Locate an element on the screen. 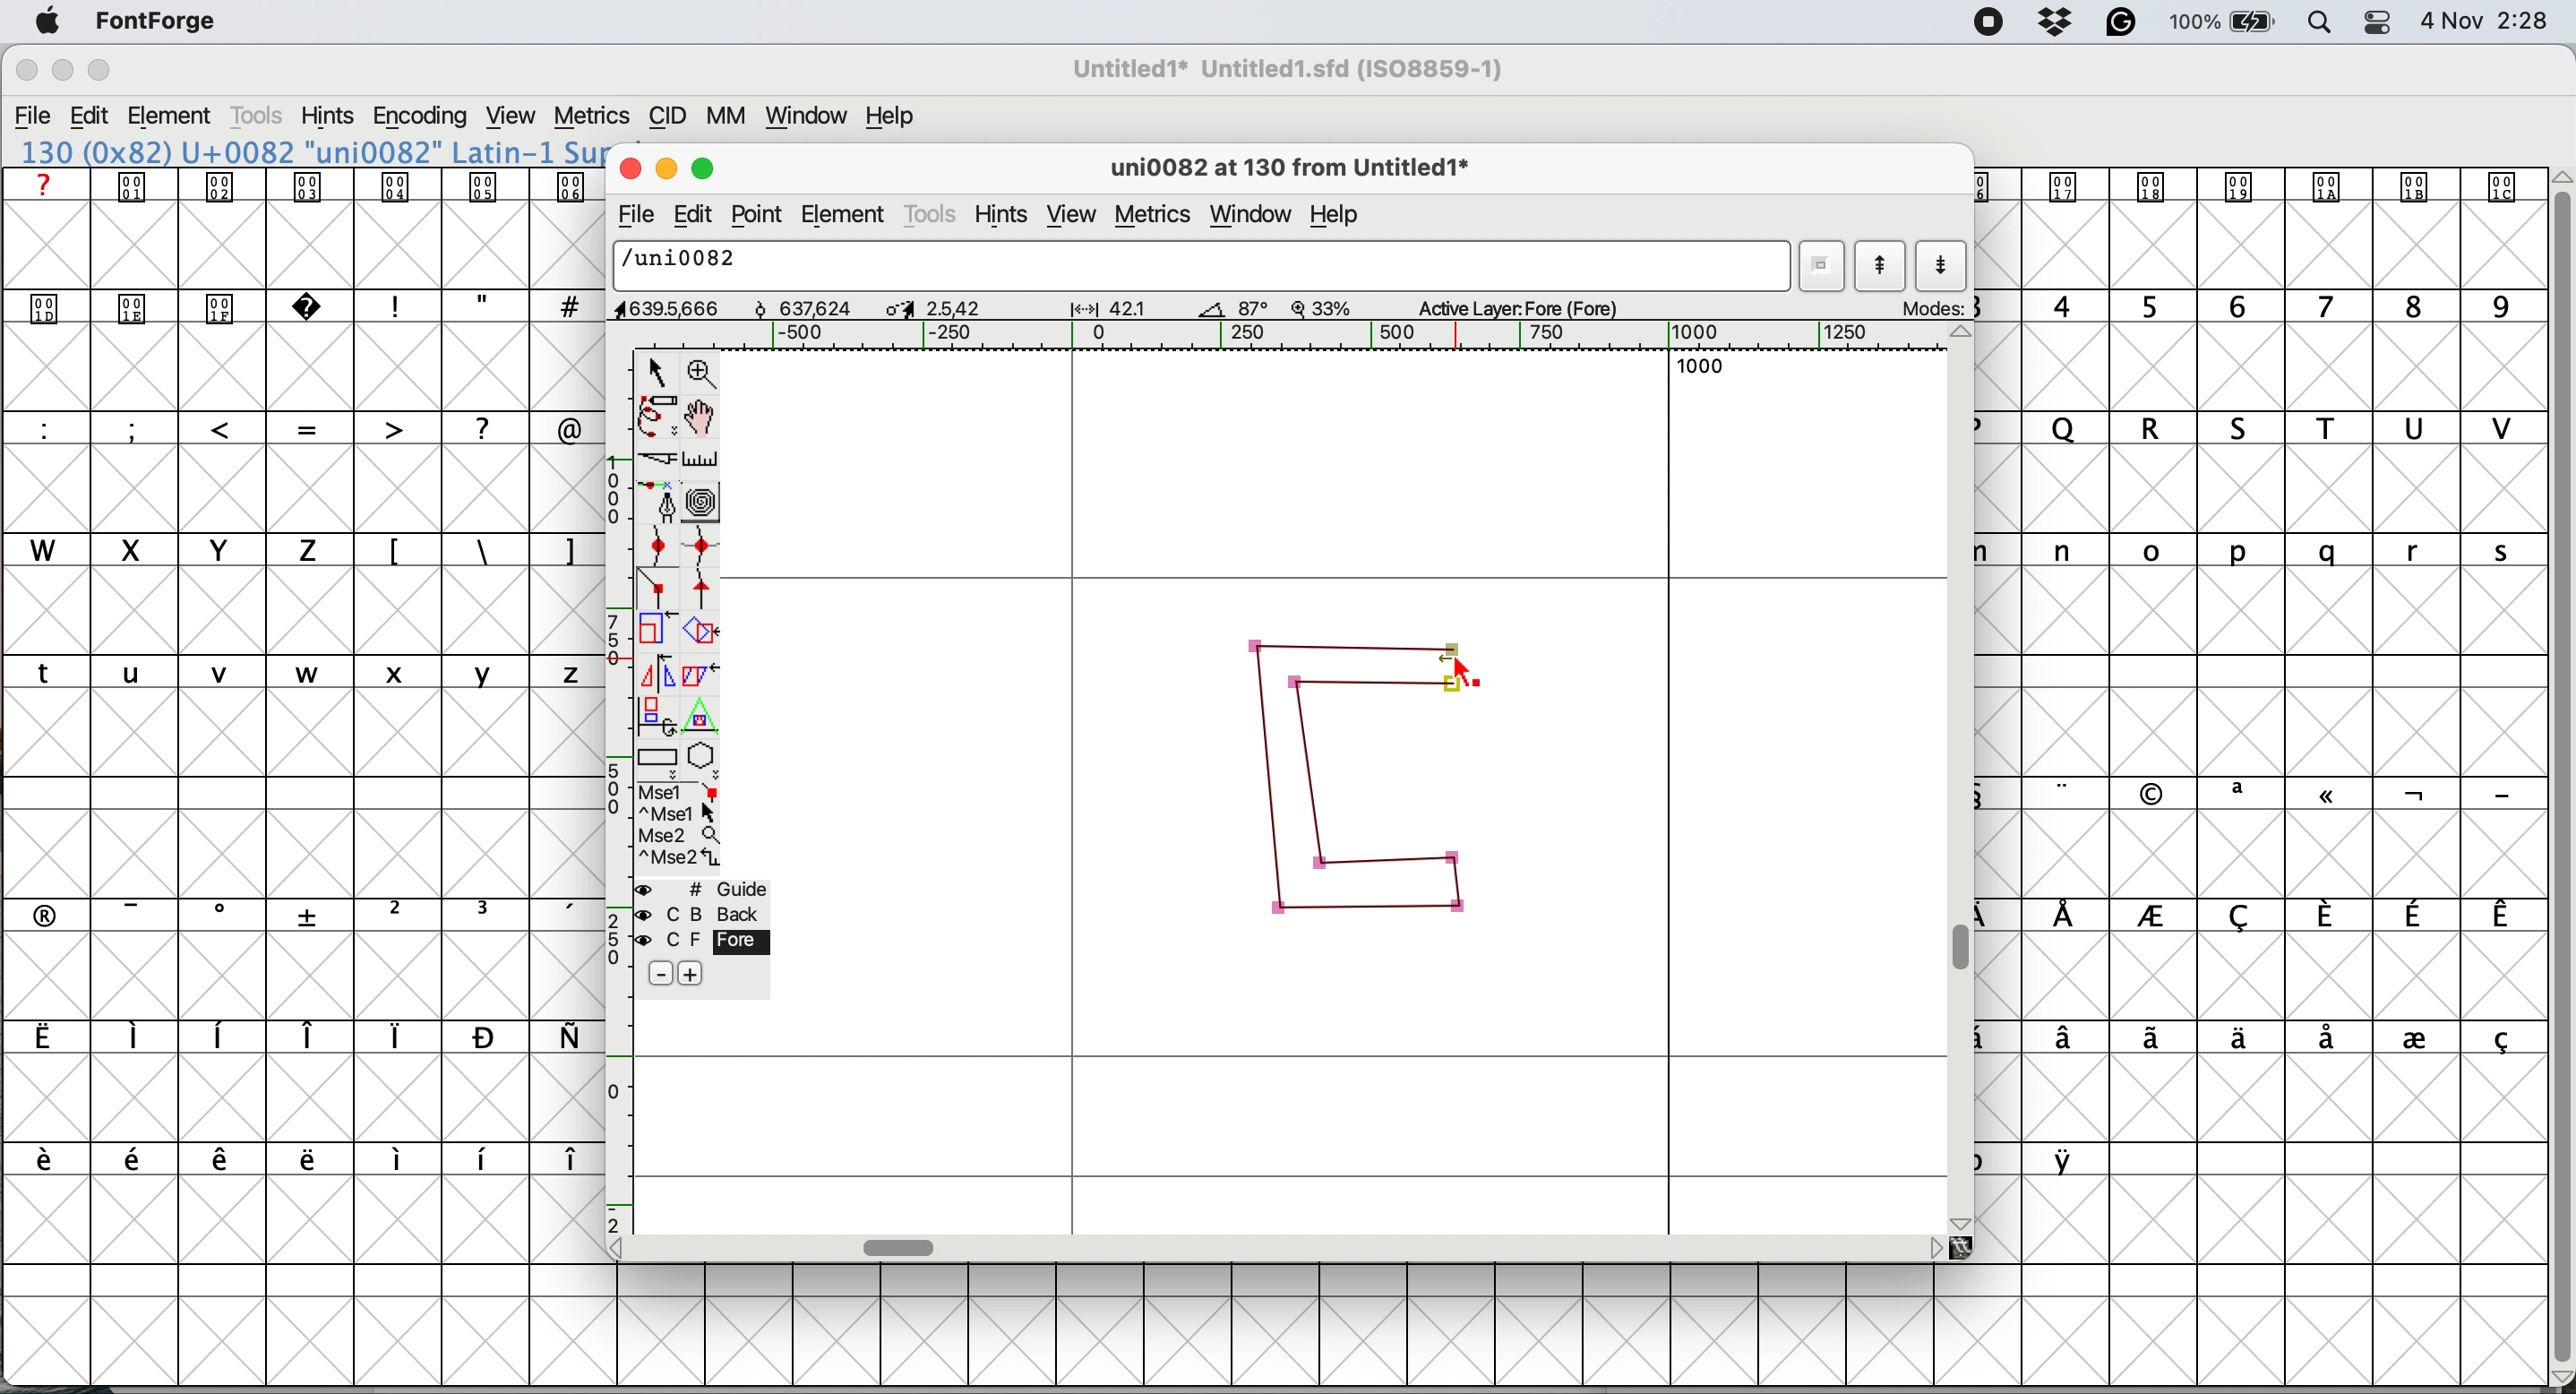 The image size is (2576, 1394). File name is located at coordinates (1282, 69).